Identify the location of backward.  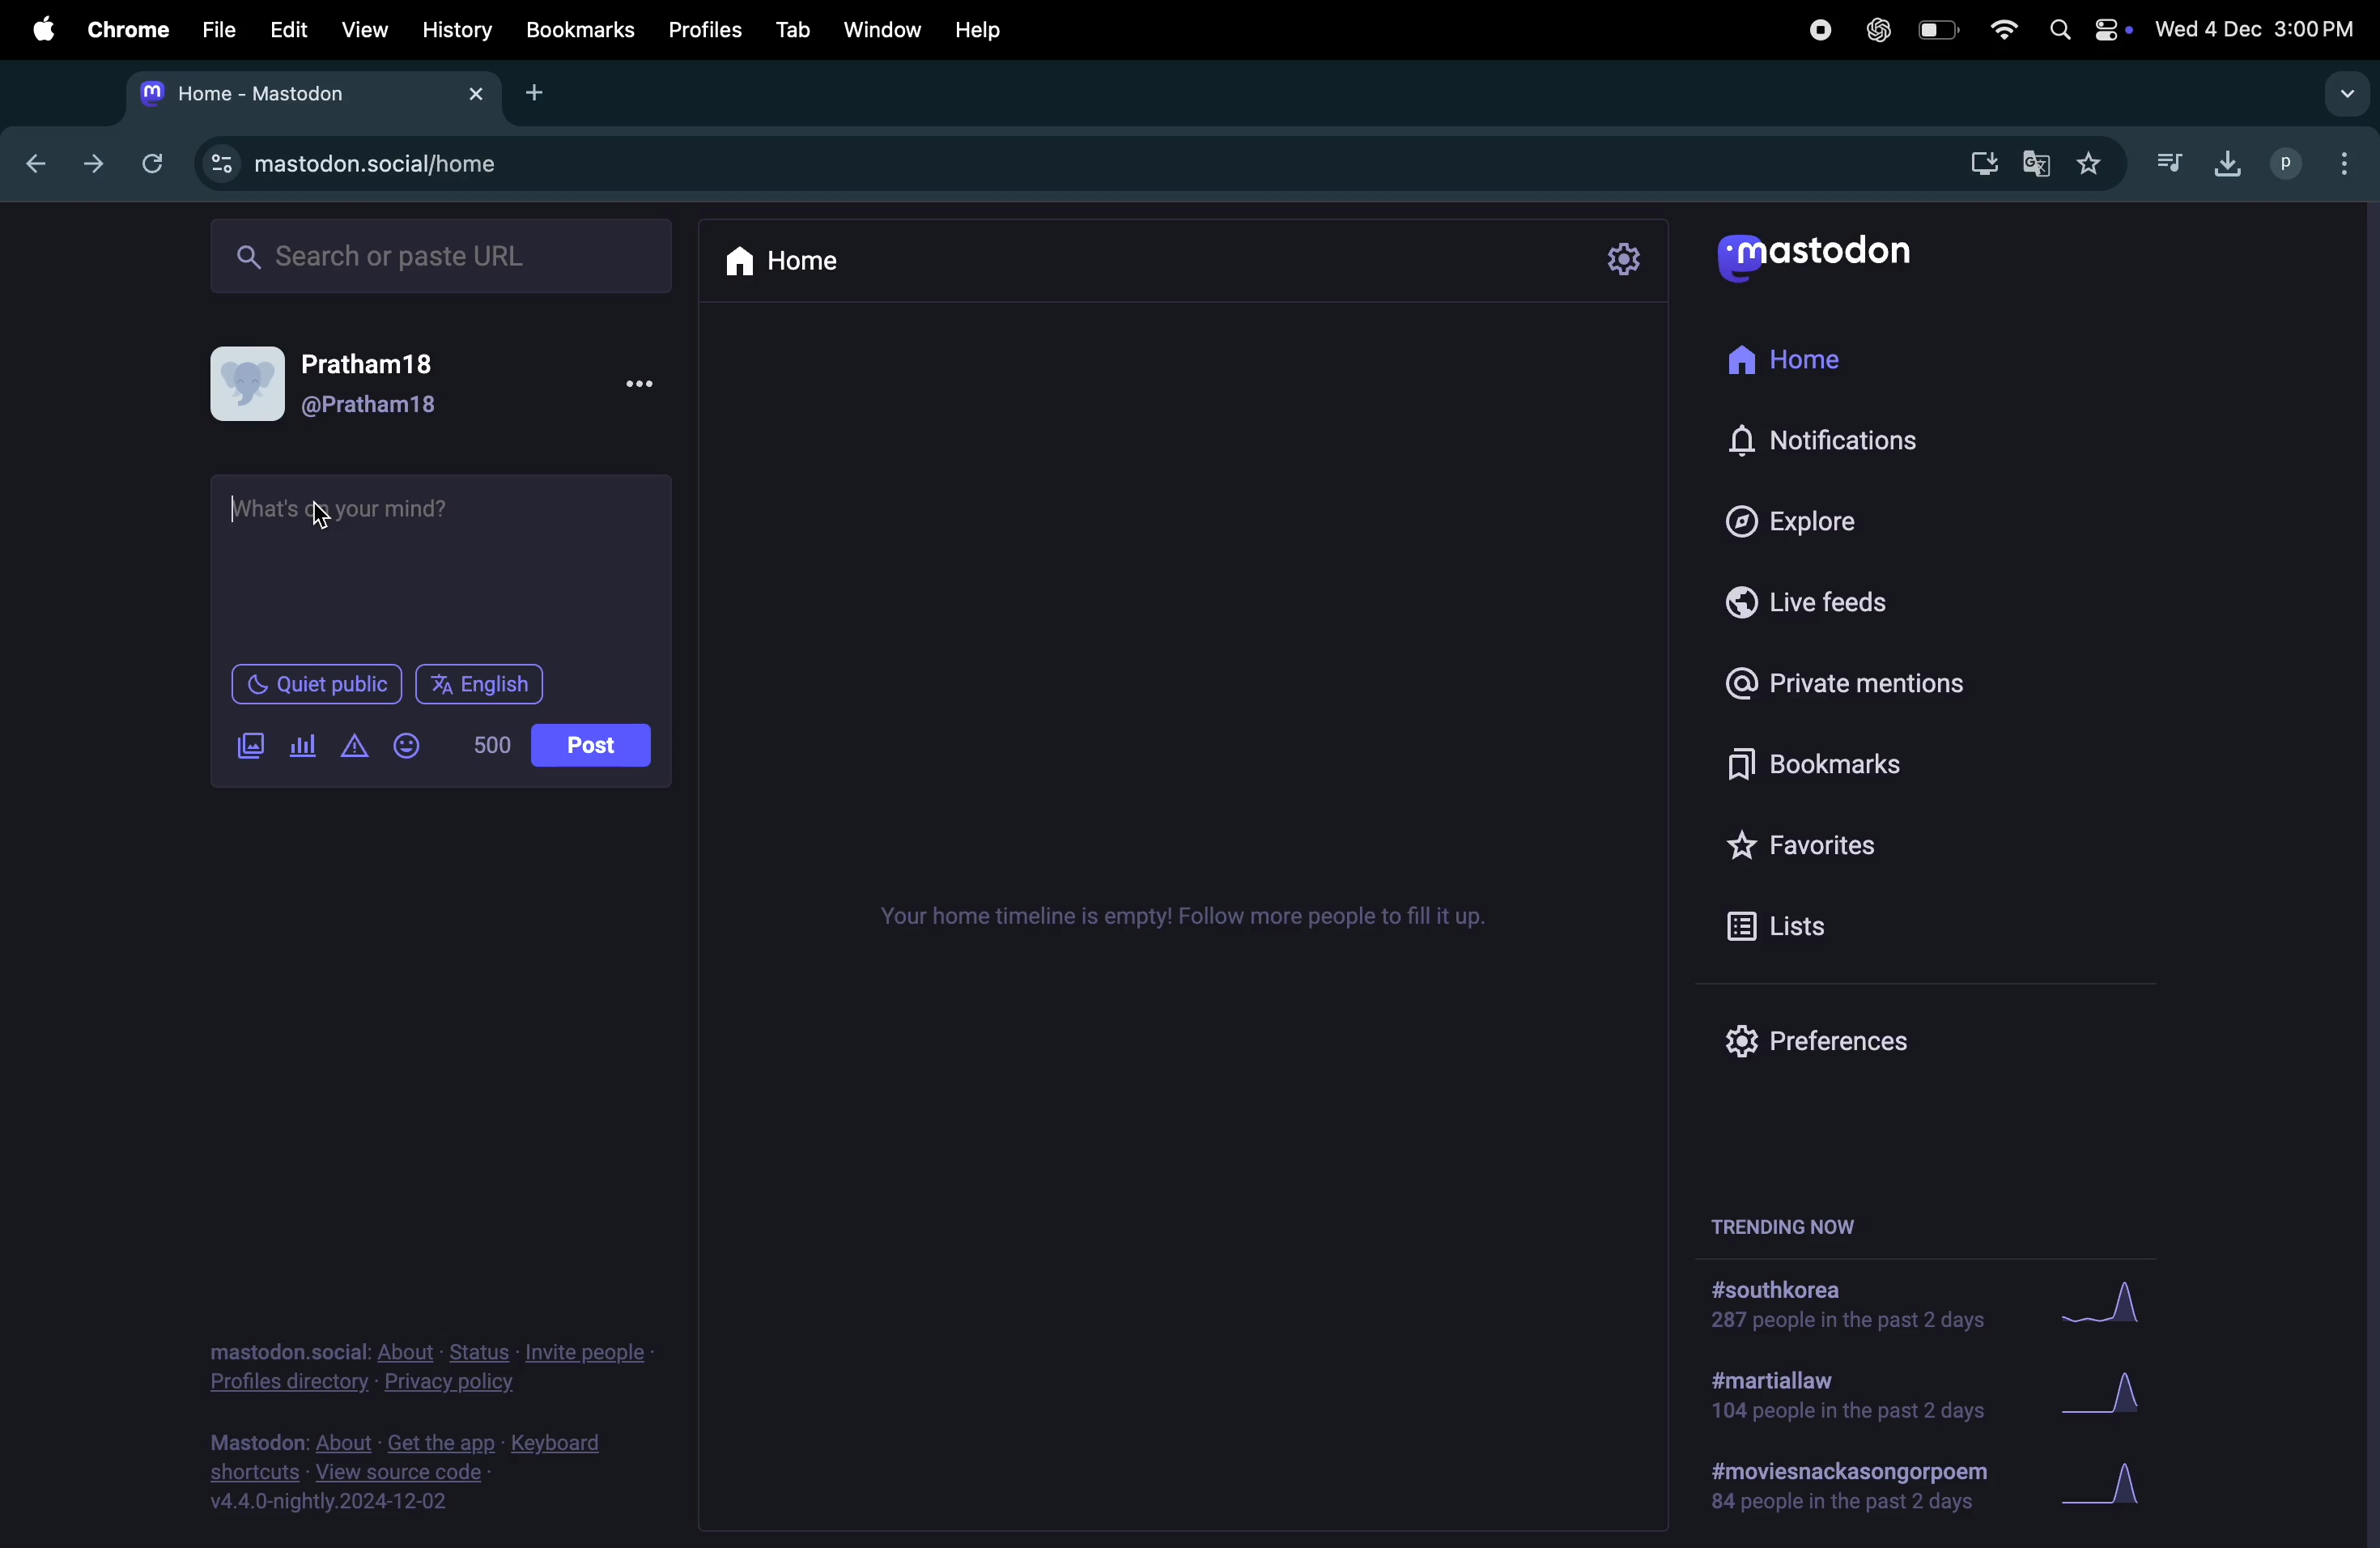
(30, 165).